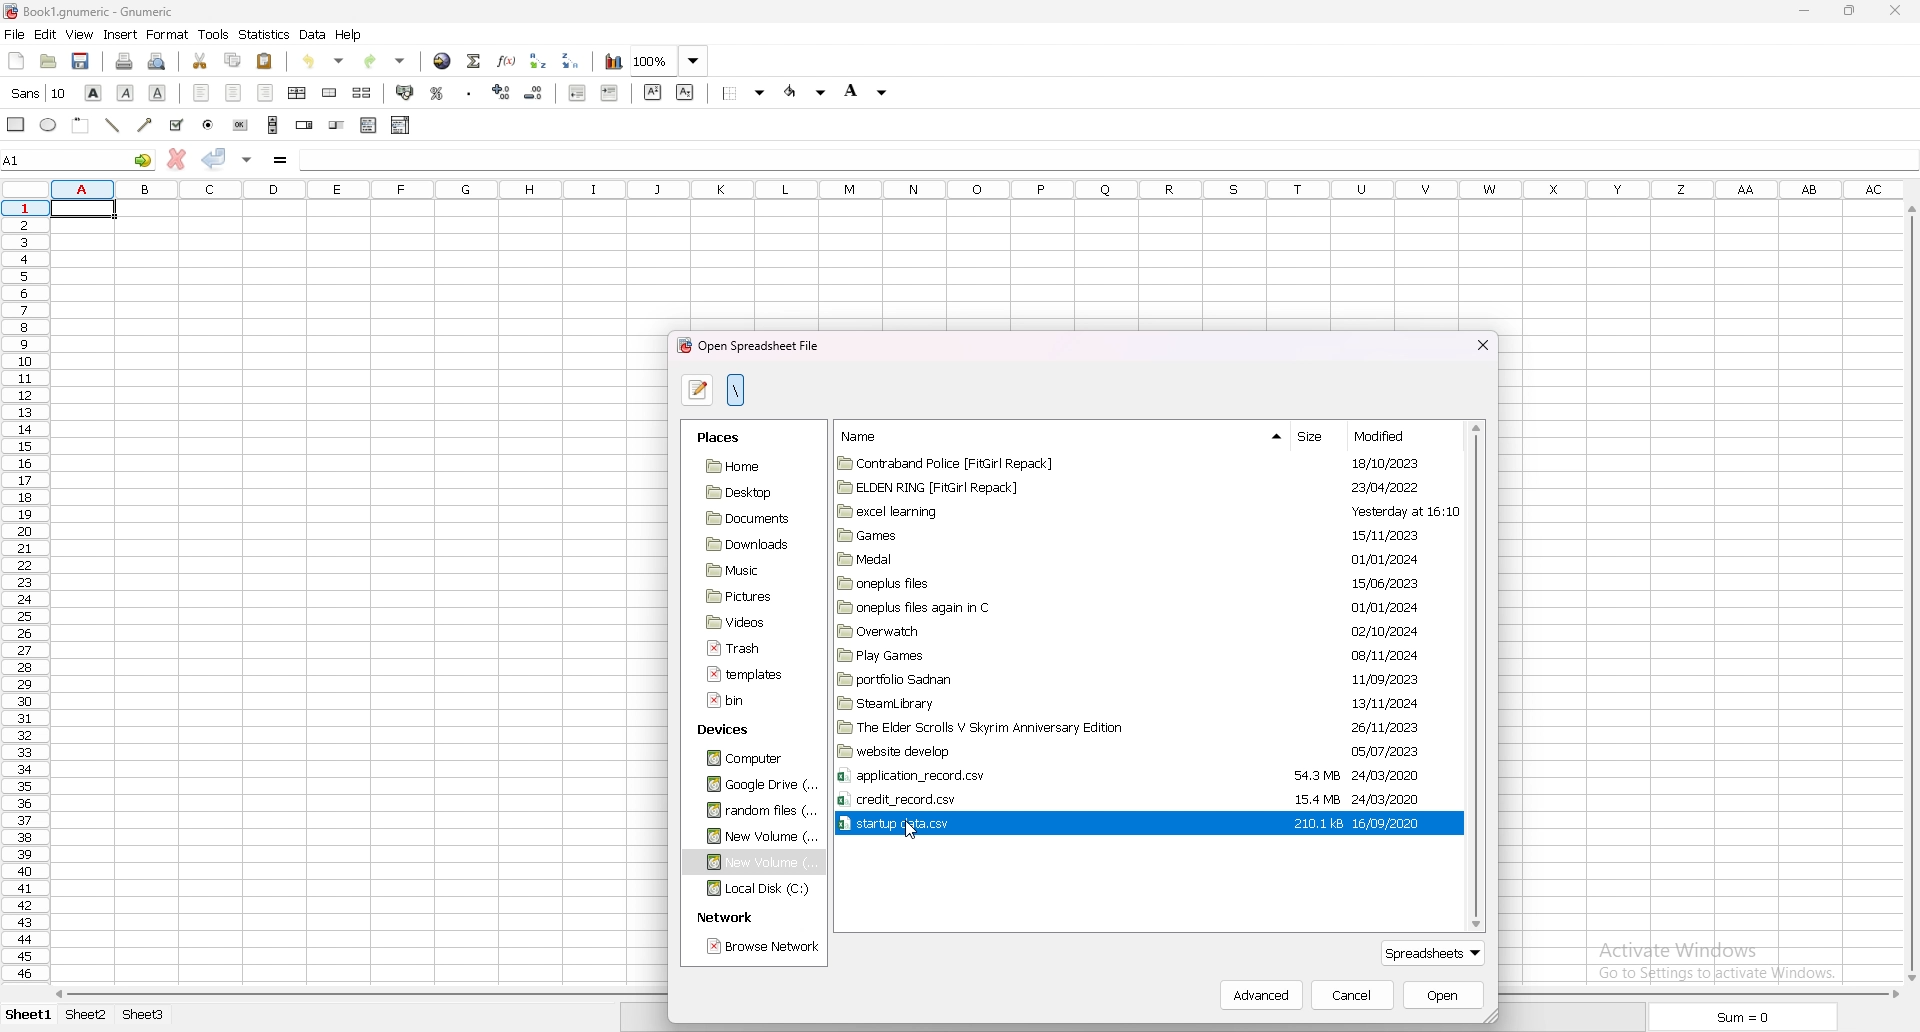  Describe the element at coordinates (1381, 679) in the screenshot. I see `11/09/2023` at that location.